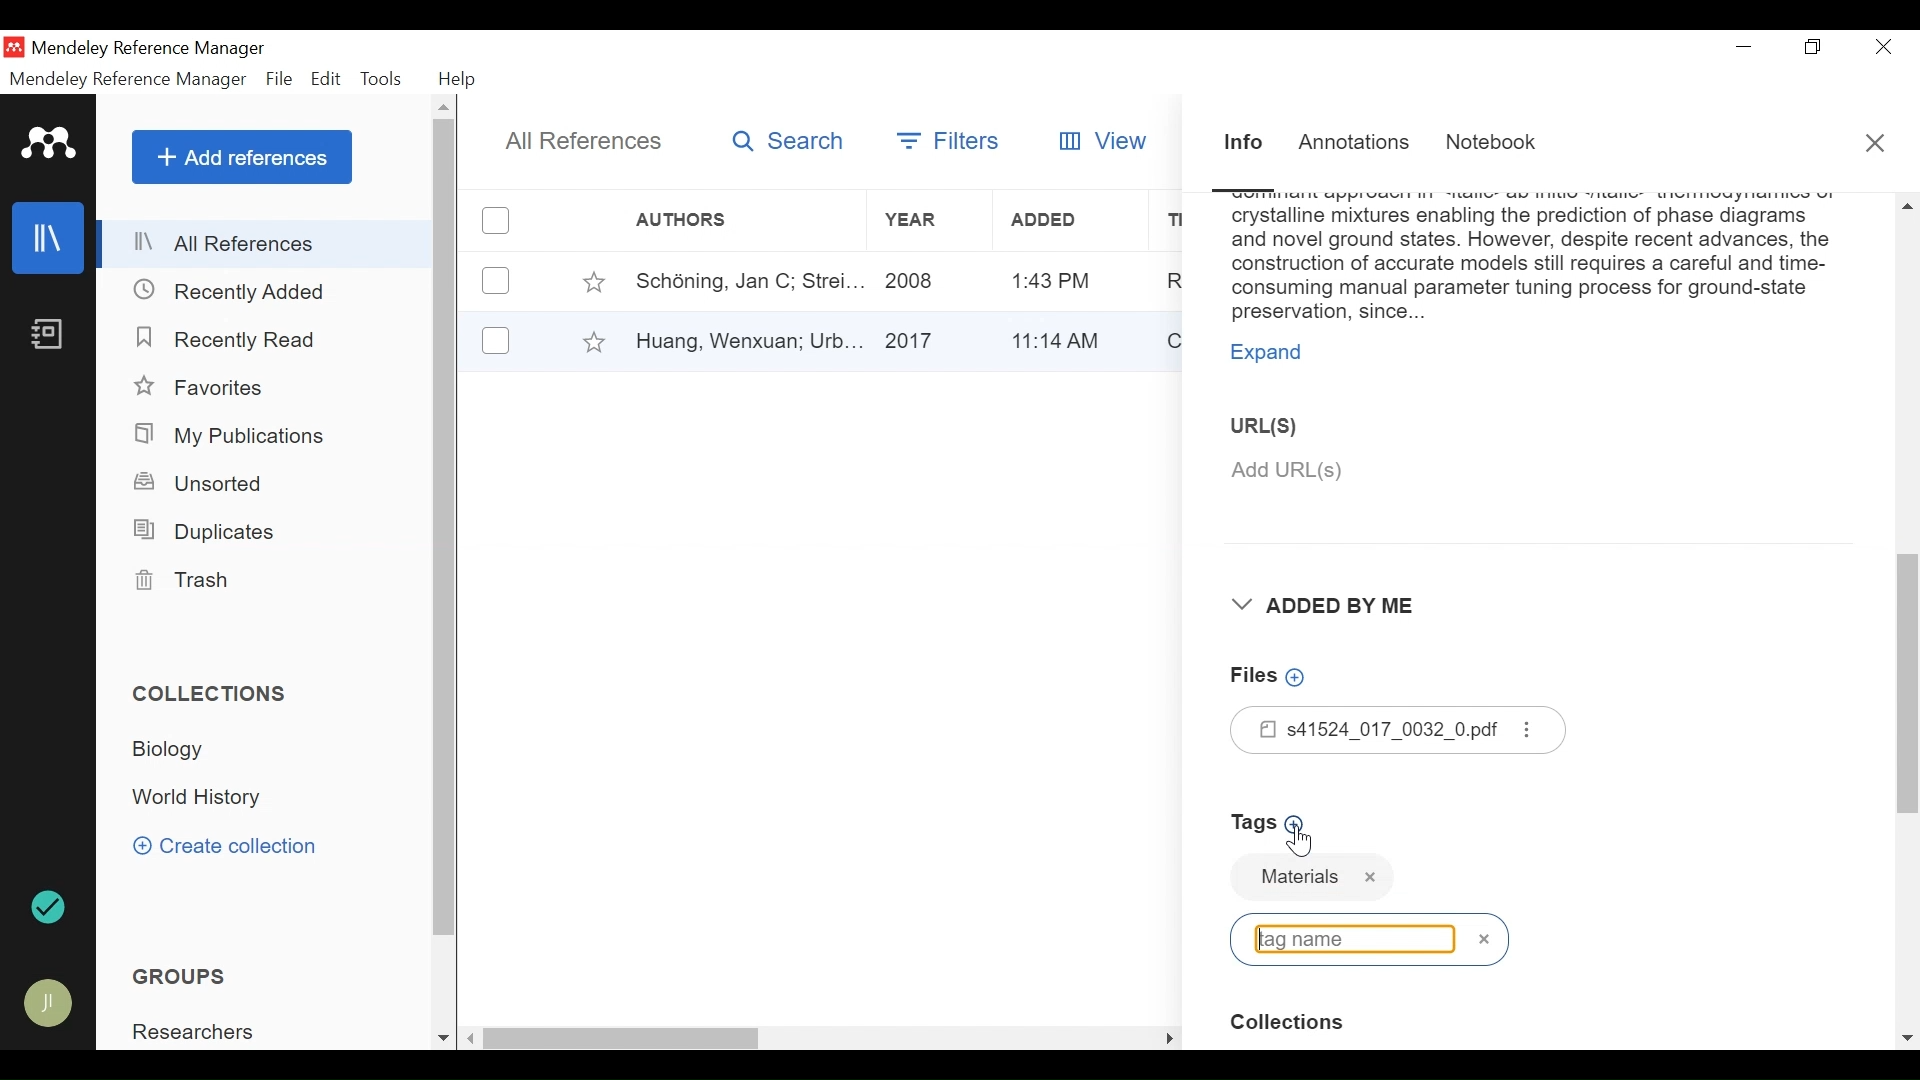 The width and height of the screenshot is (1920, 1080). I want to click on Library, so click(49, 237).